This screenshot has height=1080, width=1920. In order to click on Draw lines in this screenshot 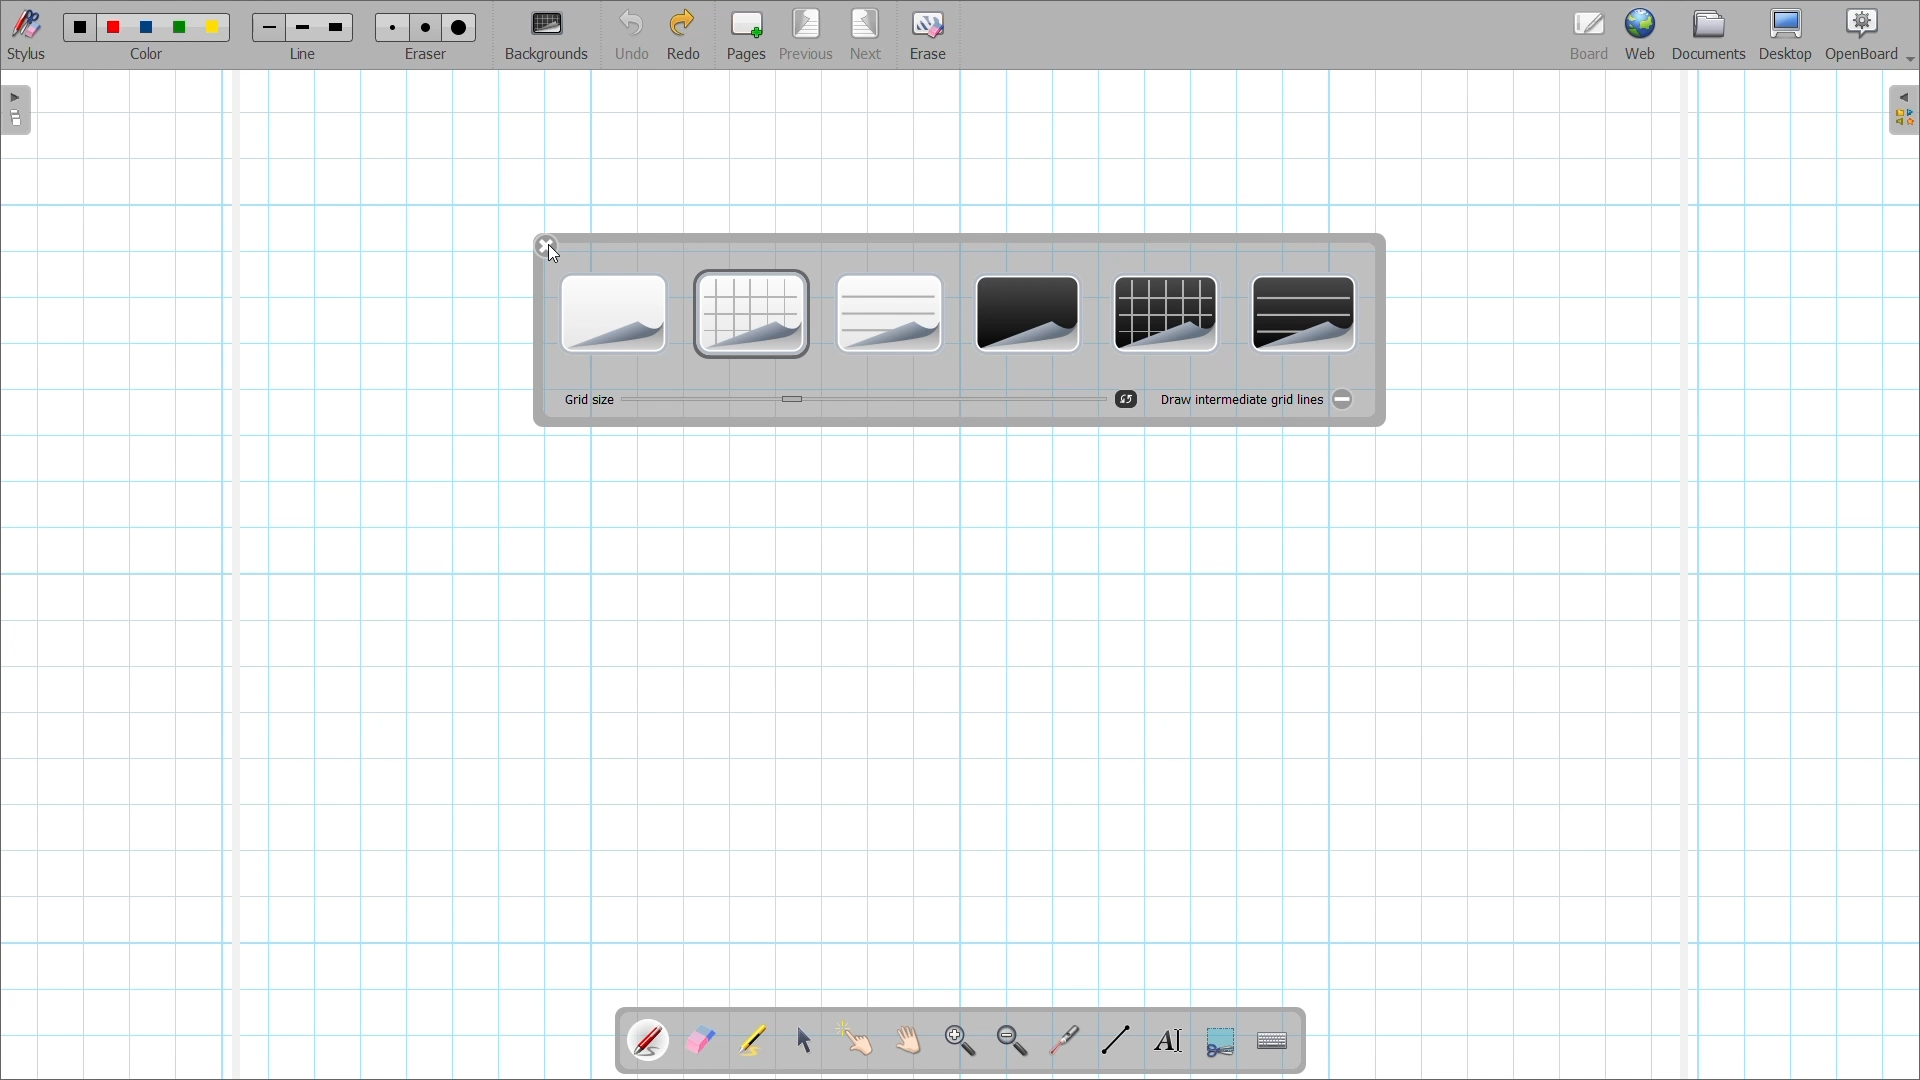, I will do `click(1116, 1039)`.